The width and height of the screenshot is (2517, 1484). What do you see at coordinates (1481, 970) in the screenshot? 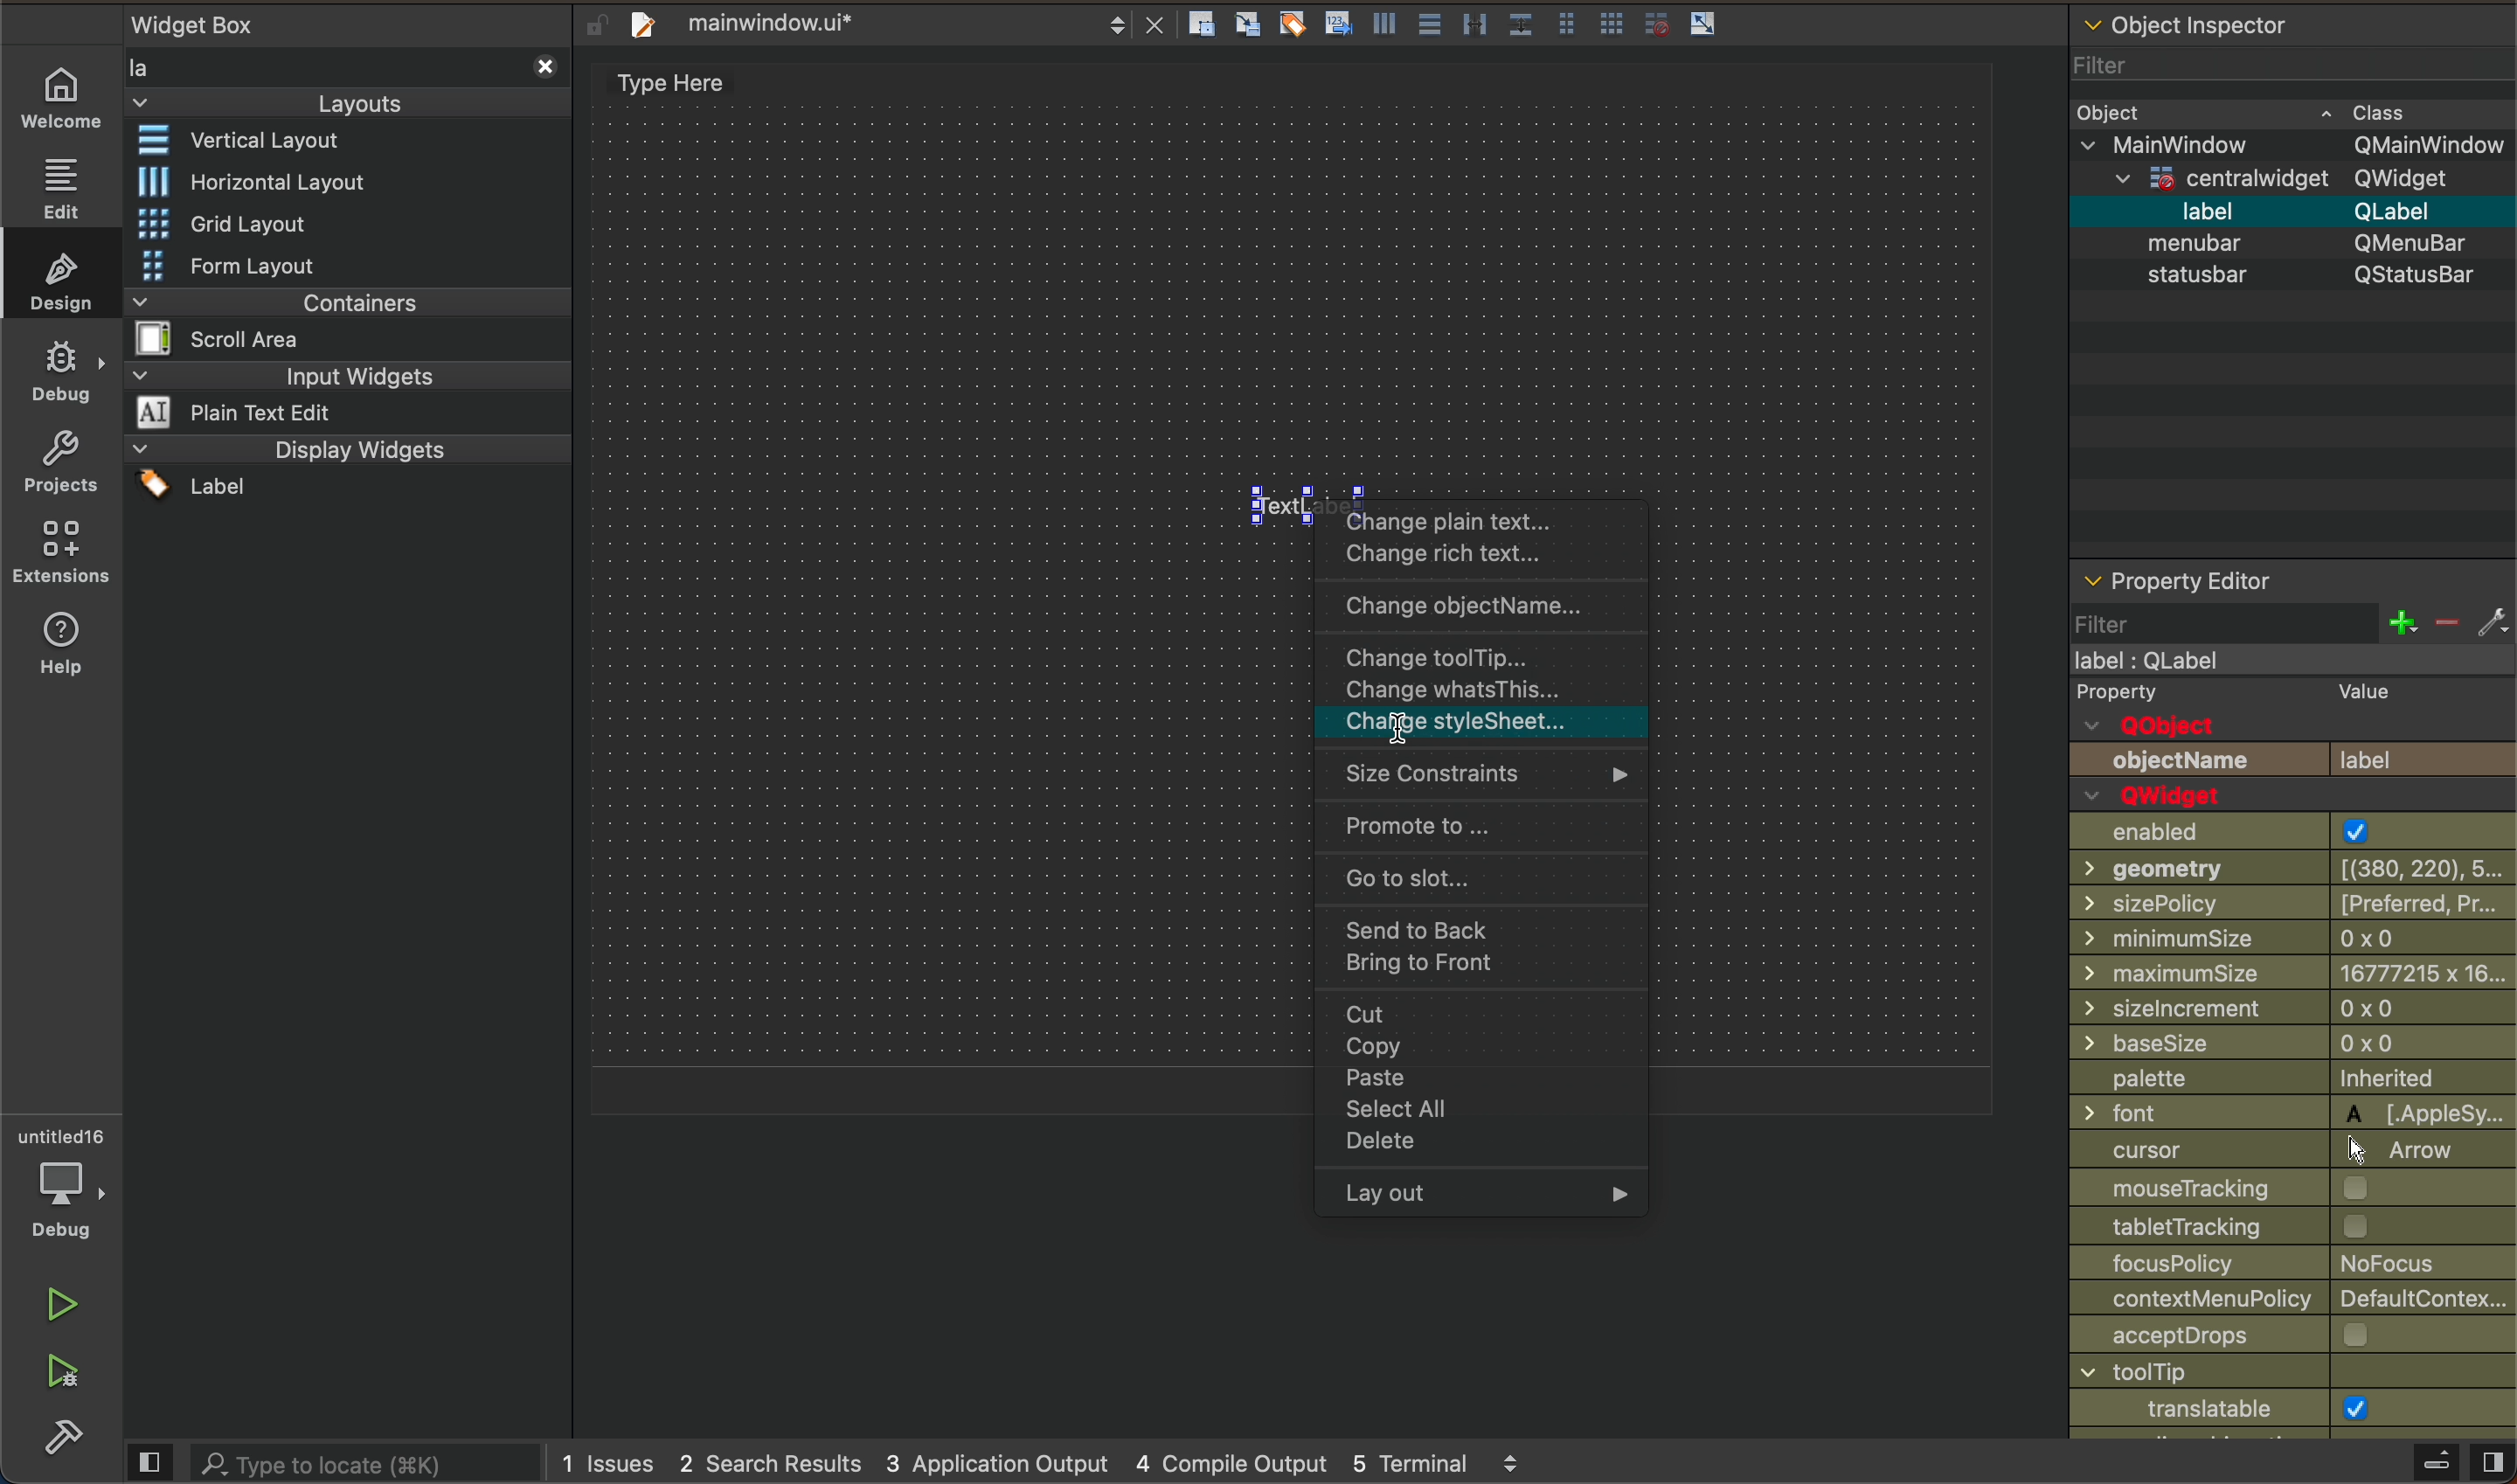
I see `bring to front` at bounding box center [1481, 970].